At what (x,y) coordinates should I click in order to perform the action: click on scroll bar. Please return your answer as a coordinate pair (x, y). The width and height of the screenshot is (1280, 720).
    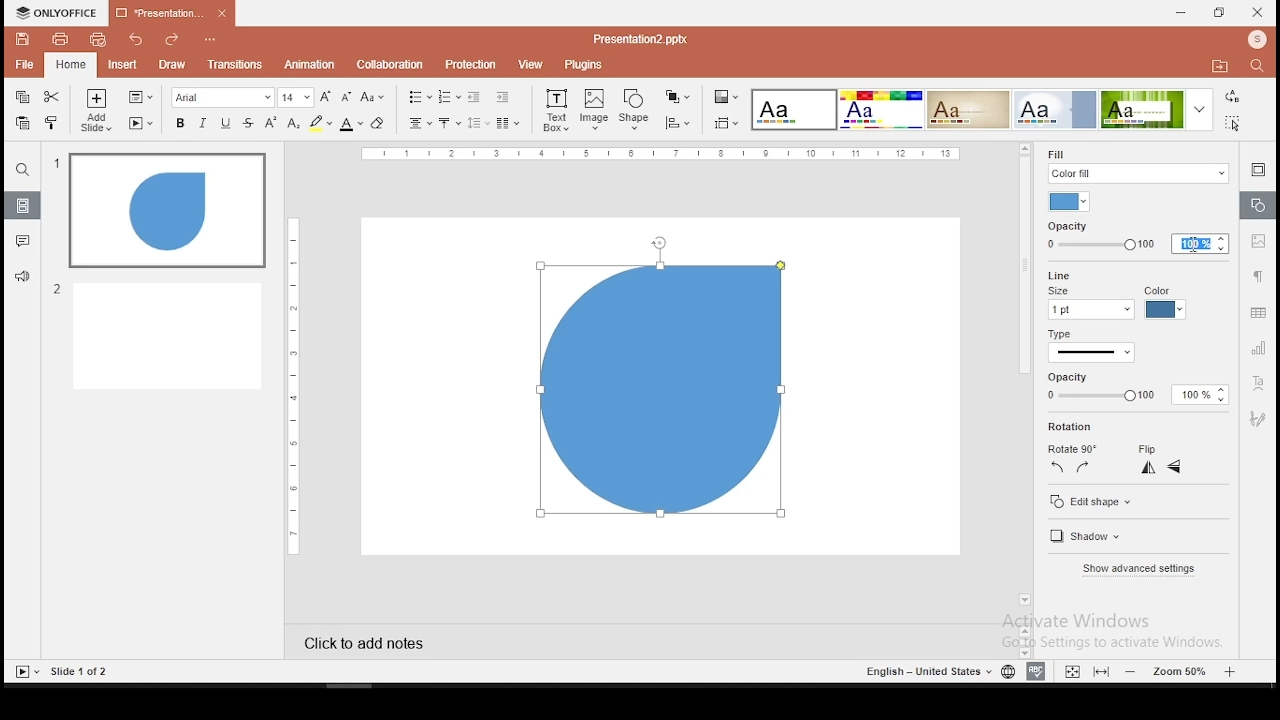
    Looking at the image, I should click on (1022, 382).